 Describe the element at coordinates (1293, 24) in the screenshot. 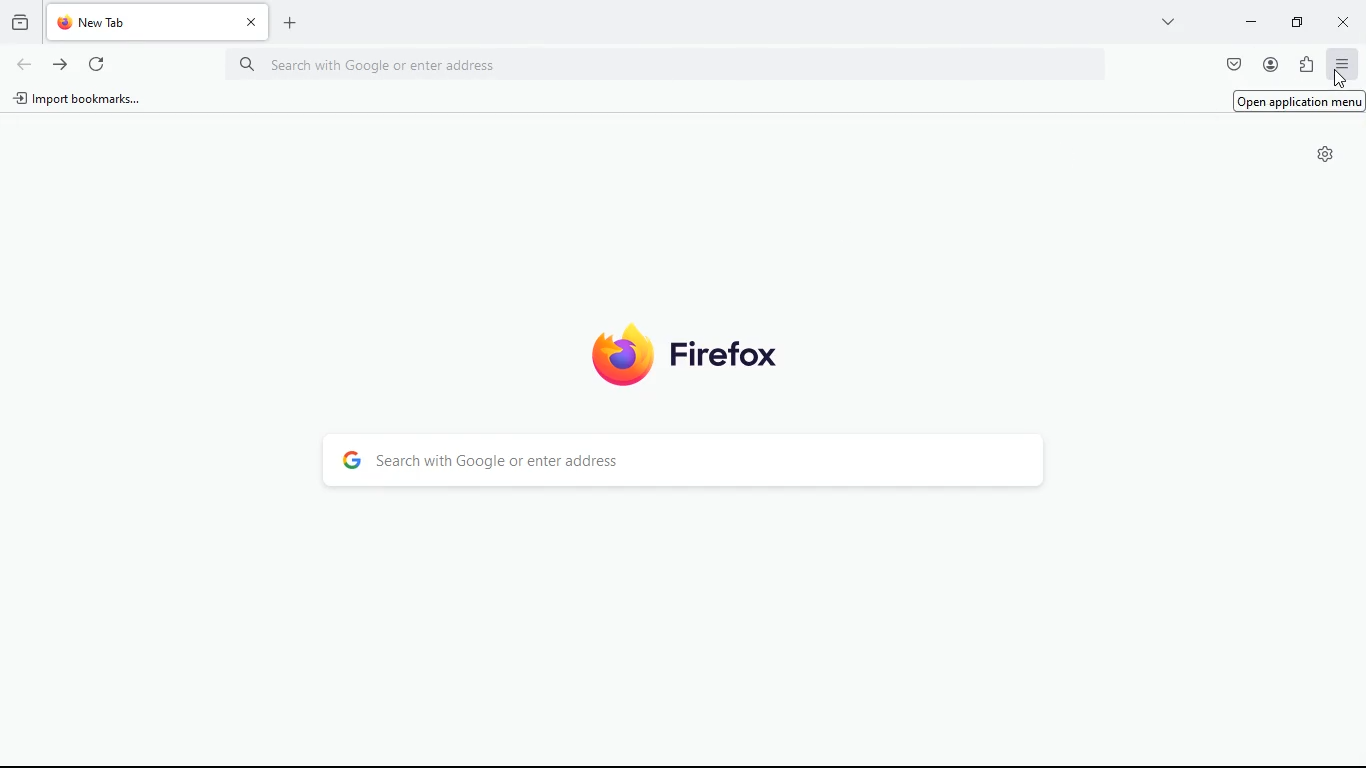

I see `maximize` at that location.